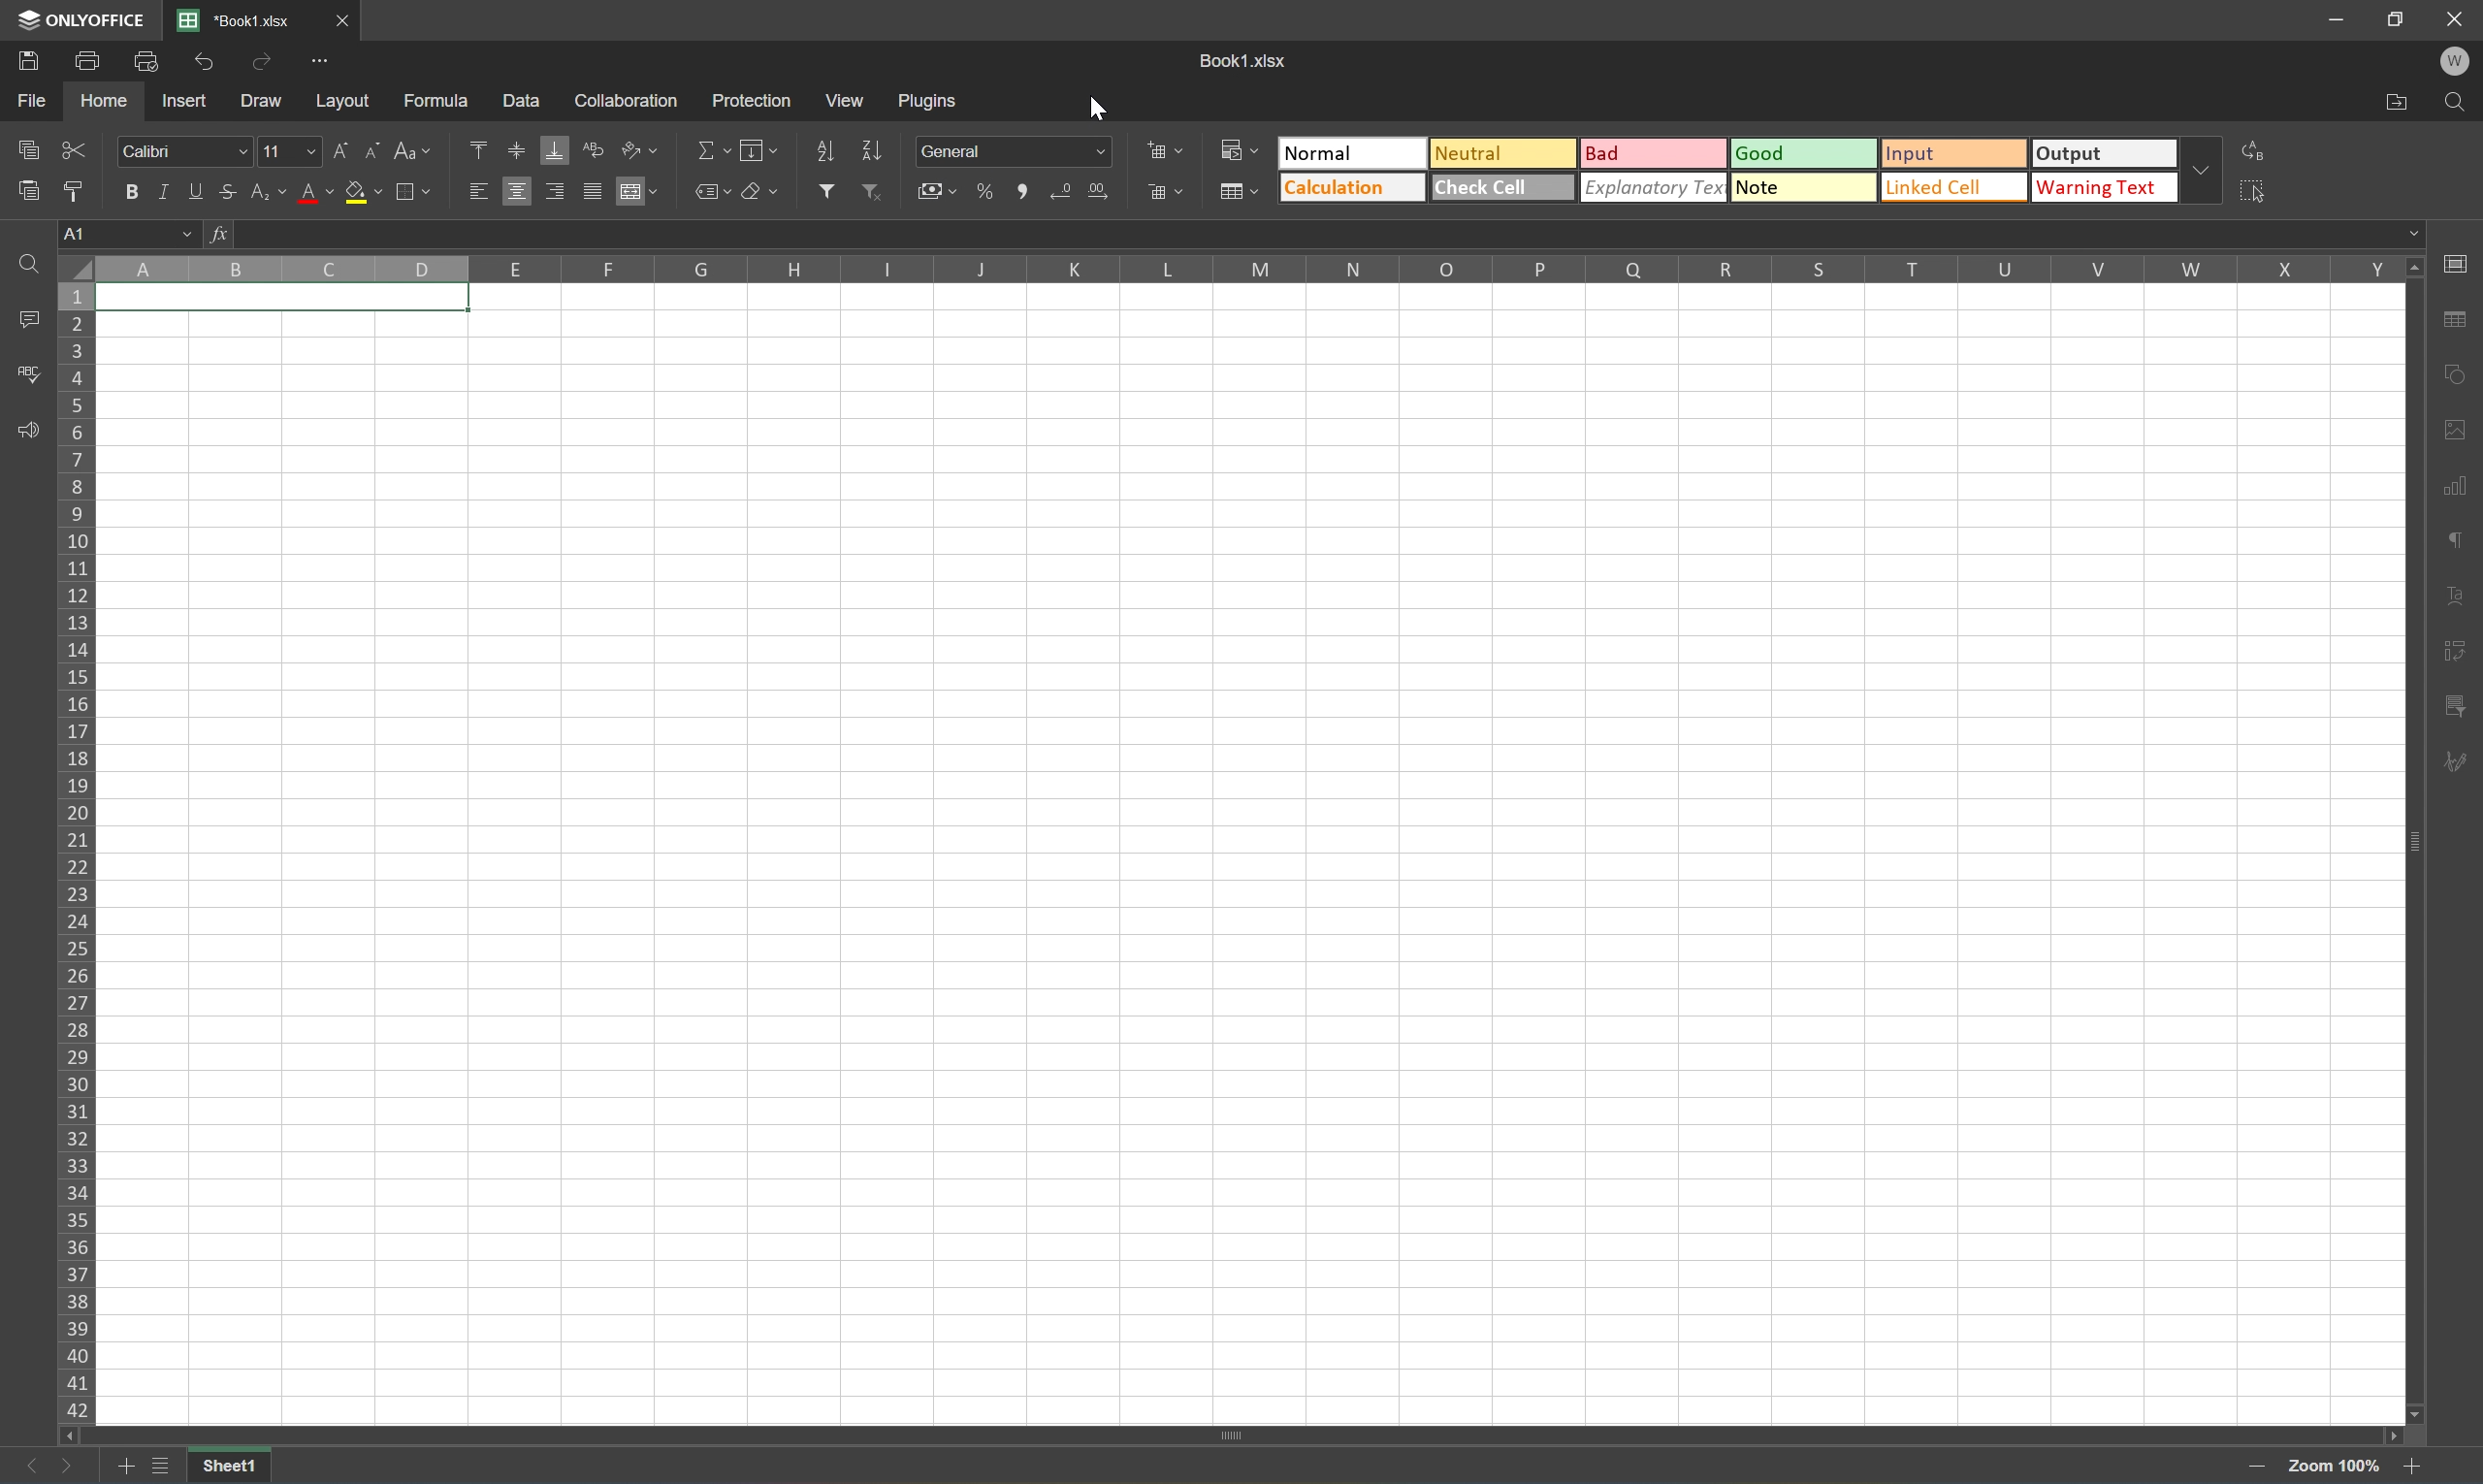 The width and height of the screenshot is (2483, 1484). Describe the element at coordinates (1352, 188) in the screenshot. I see `Calculation` at that location.